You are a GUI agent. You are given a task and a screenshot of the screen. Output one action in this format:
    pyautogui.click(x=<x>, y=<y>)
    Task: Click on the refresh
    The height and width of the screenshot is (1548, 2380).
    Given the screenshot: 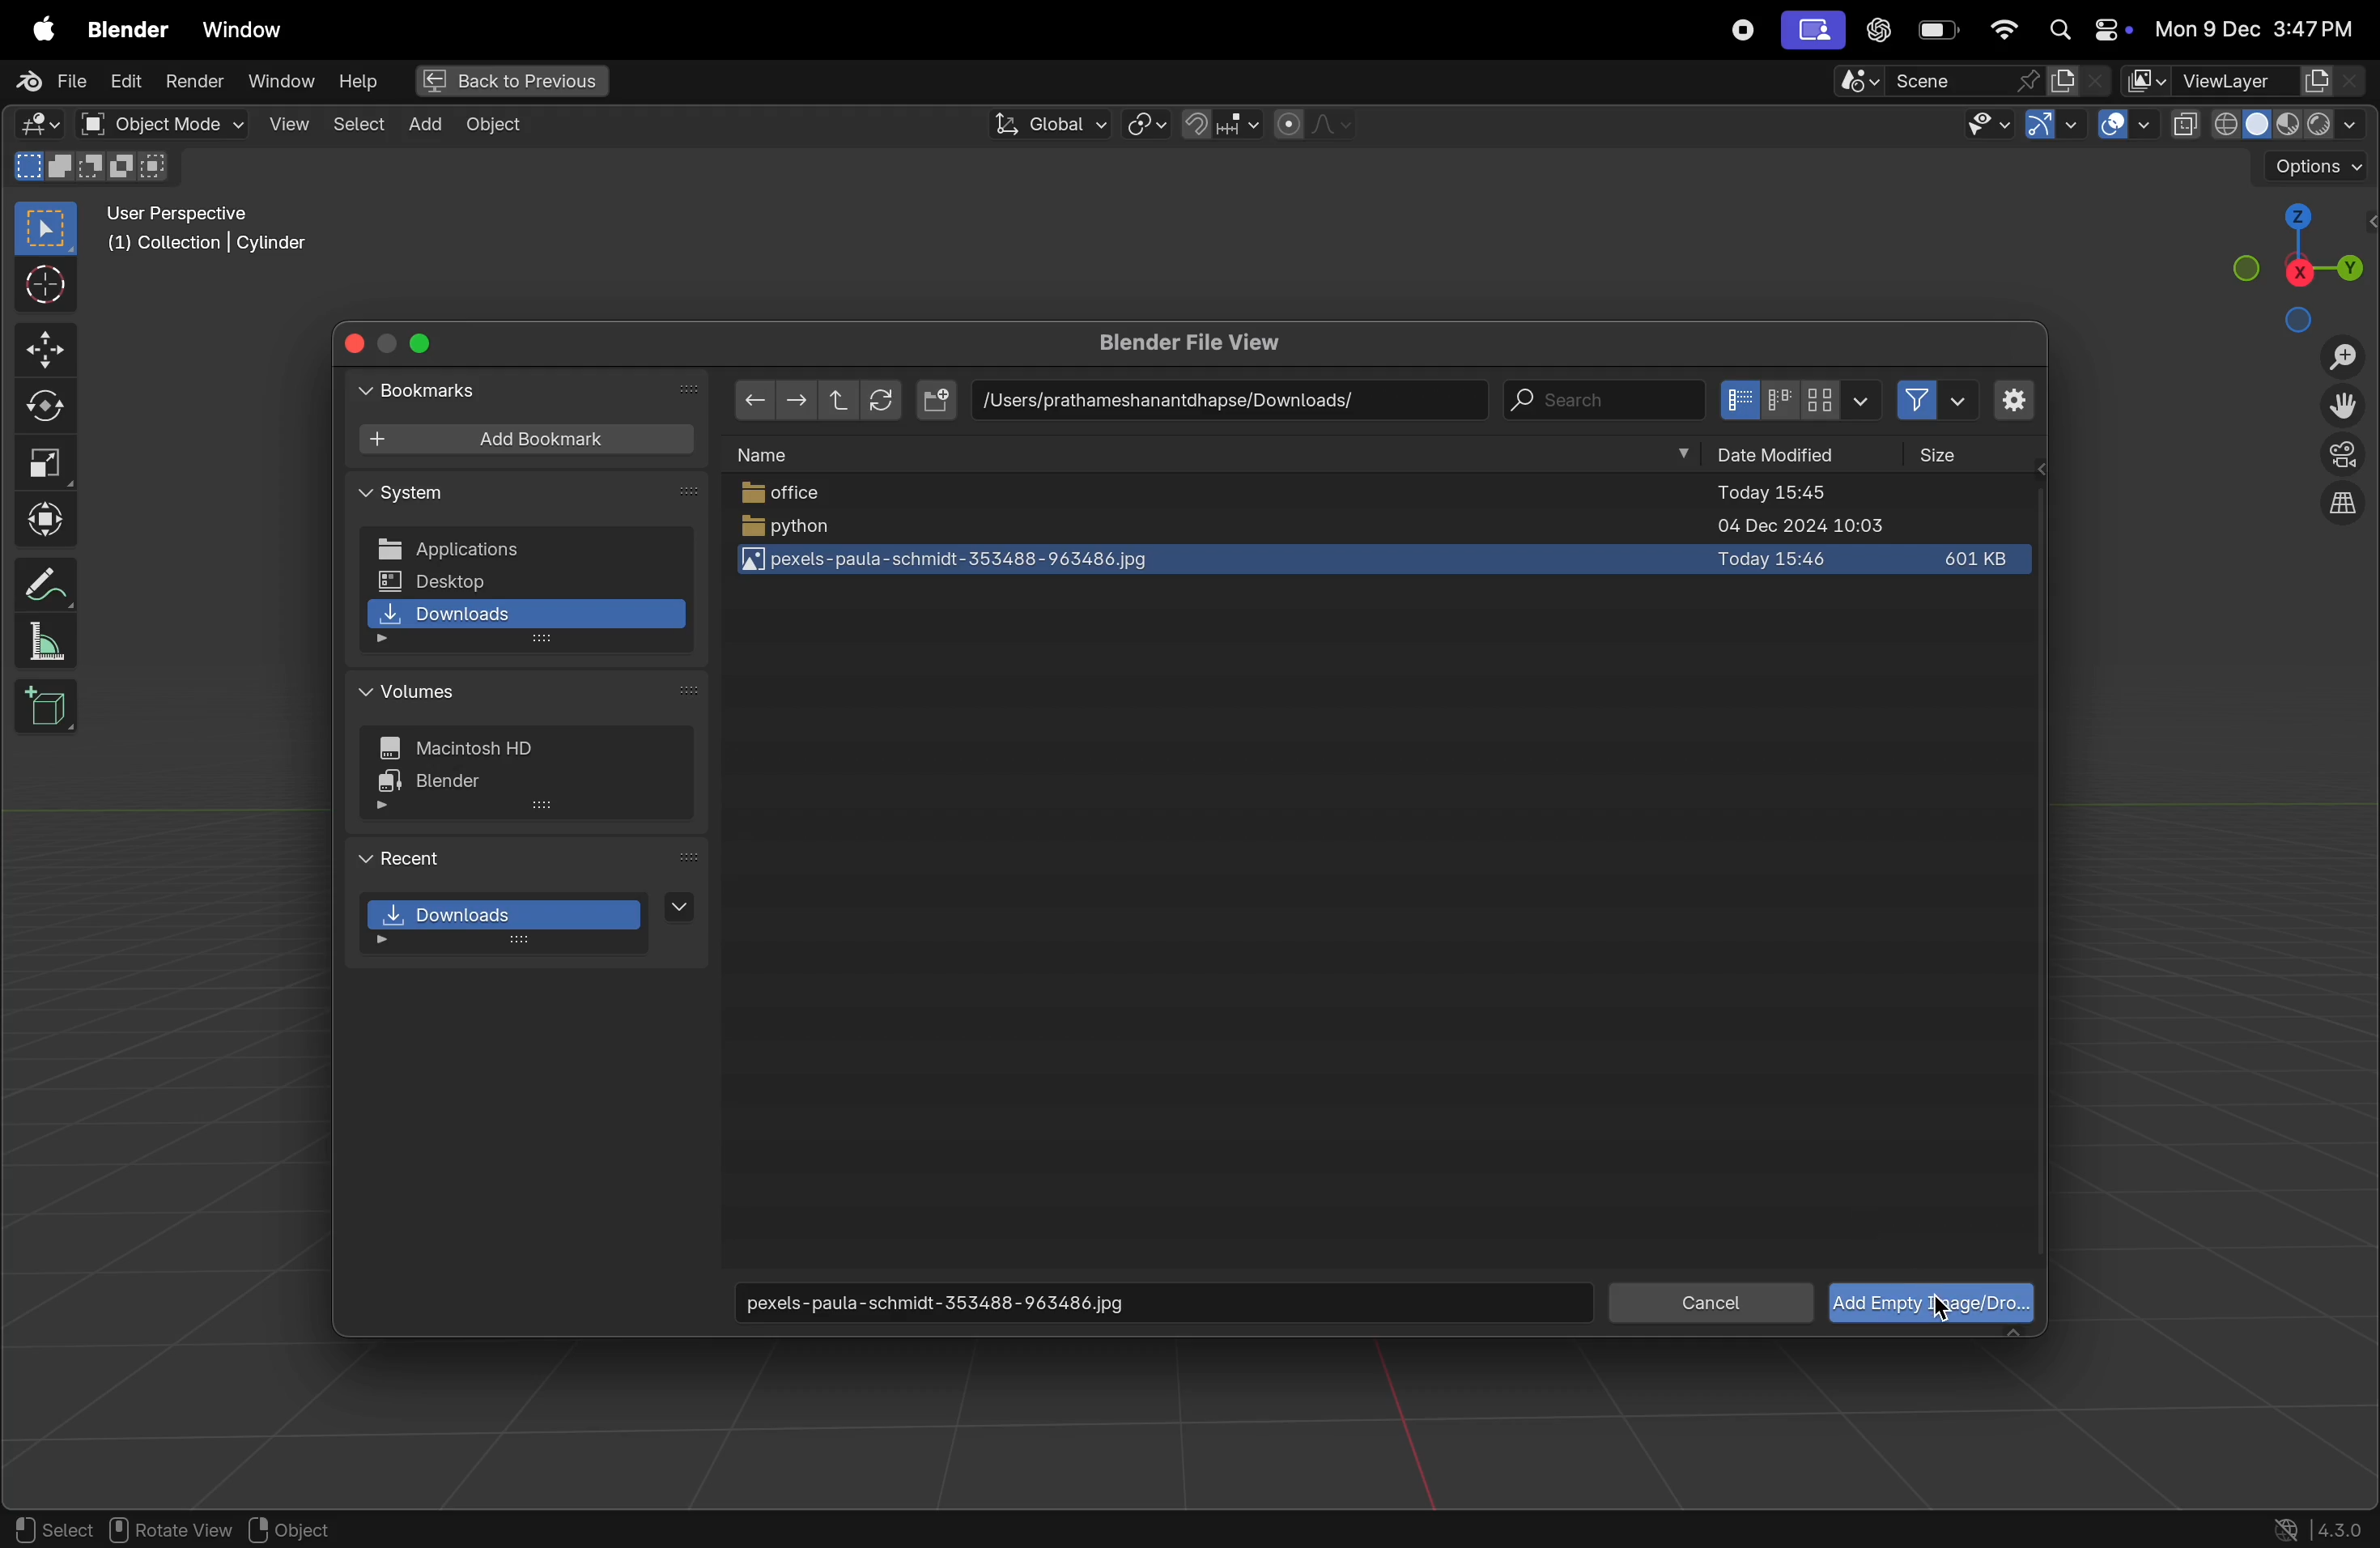 What is the action you would take?
    pyautogui.click(x=884, y=399)
    